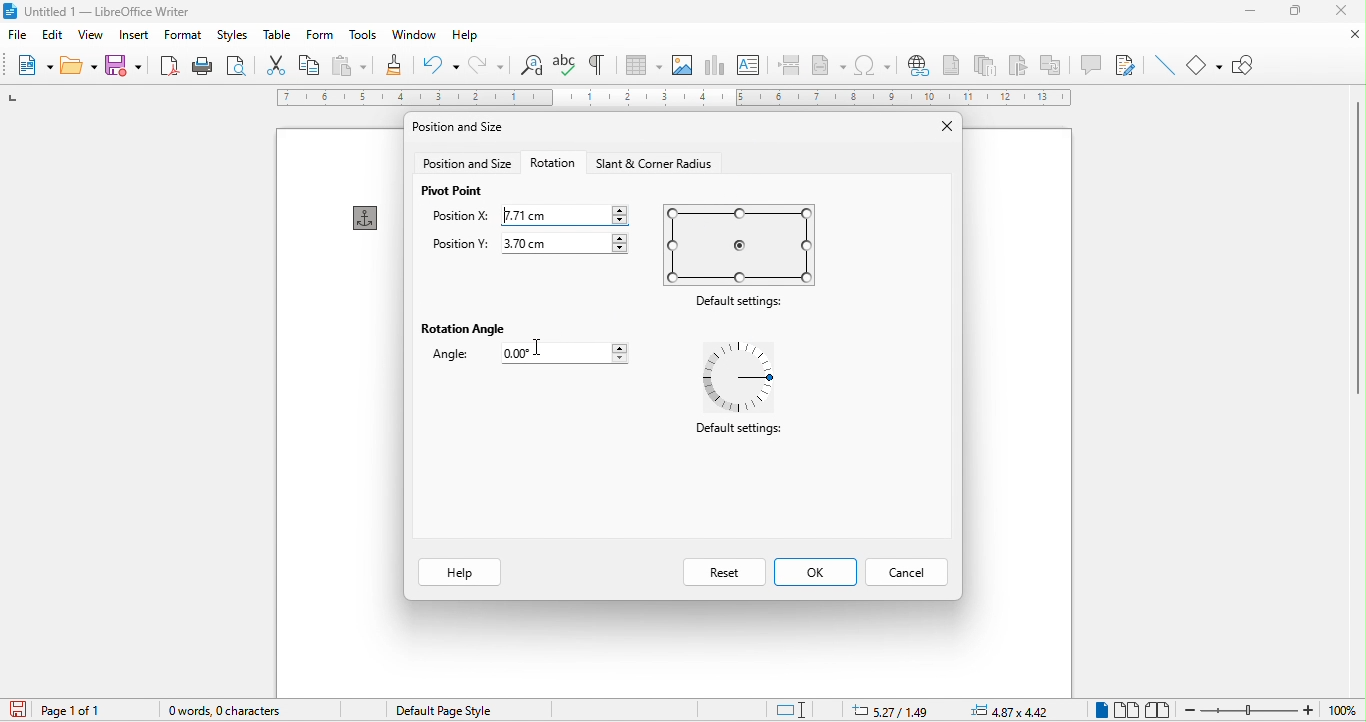 The width and height of the screenshot is (1366, 722). What do you see at coordinates (438, 712) in the screenshot?
I see `default page style` at bounding box center [438, 712].